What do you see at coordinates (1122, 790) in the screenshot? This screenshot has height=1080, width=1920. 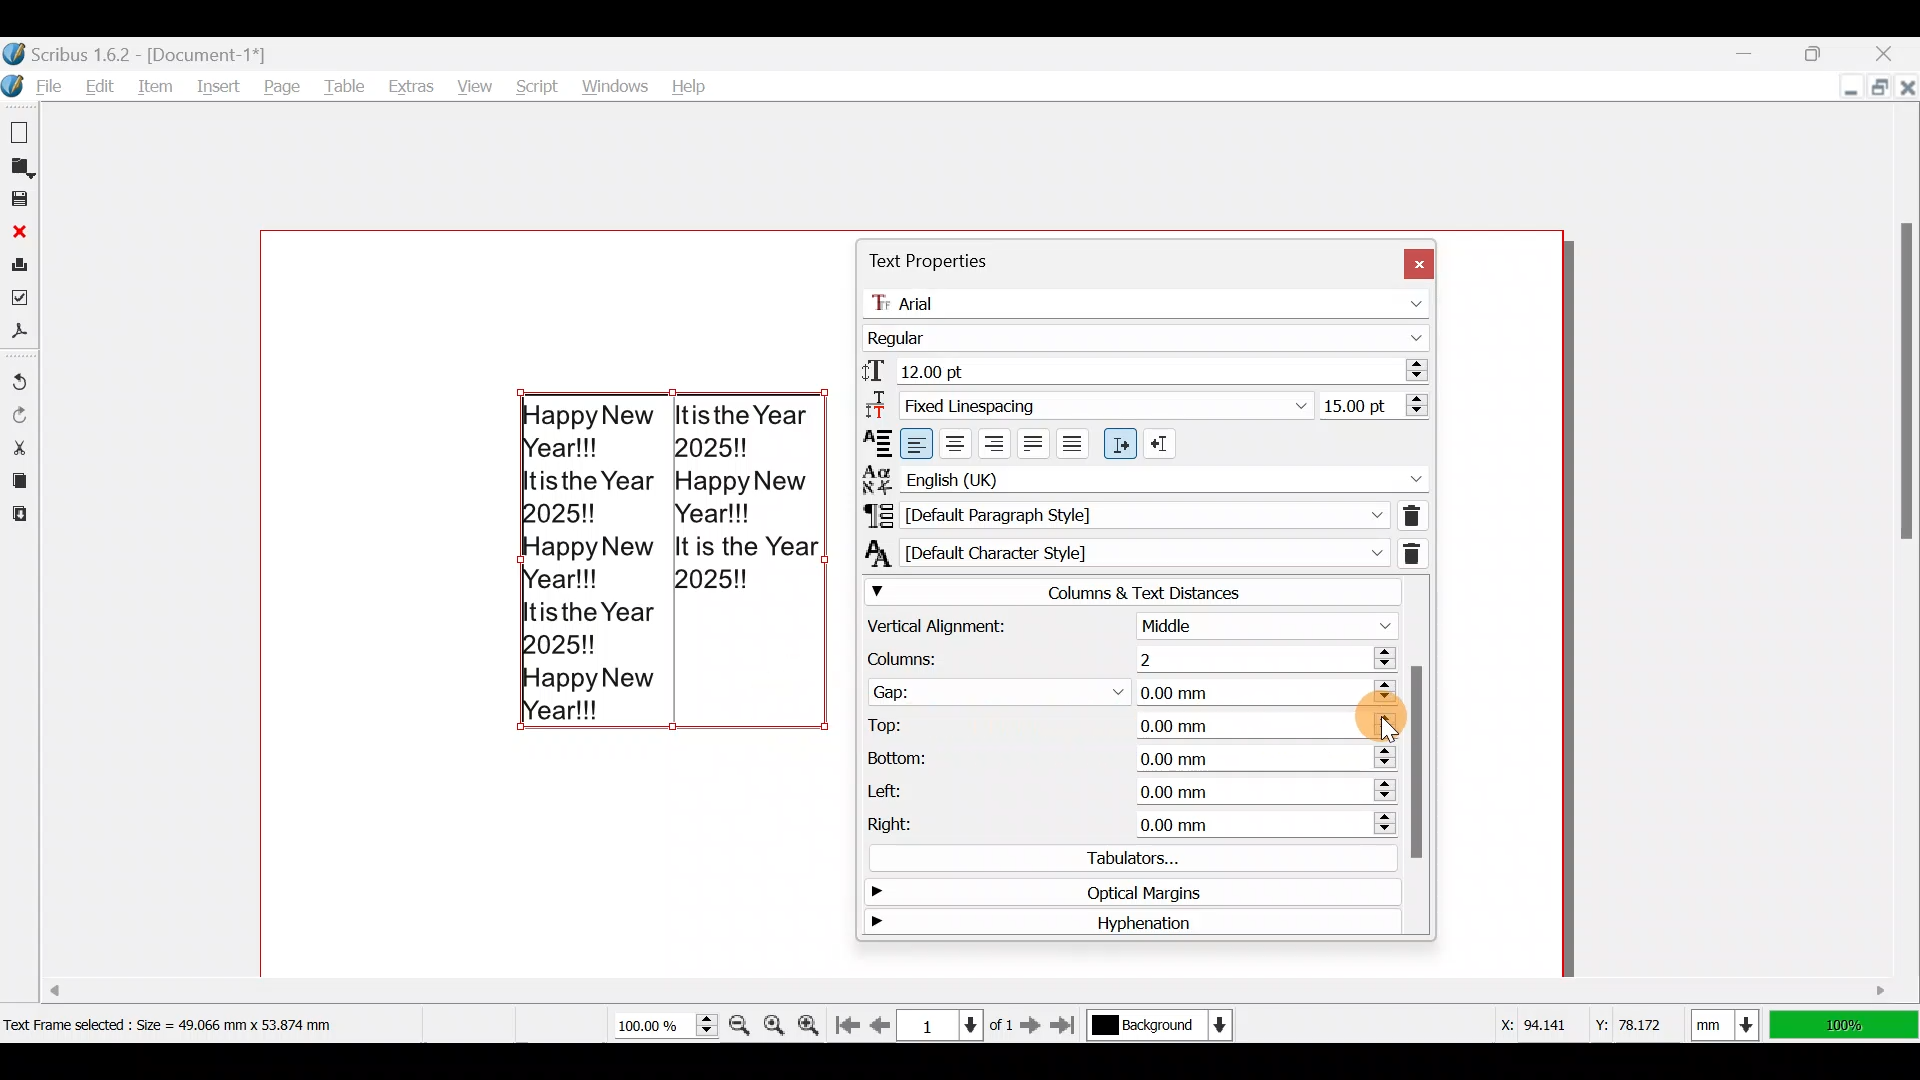 I see `Left` at bounding box center [1122, 790].